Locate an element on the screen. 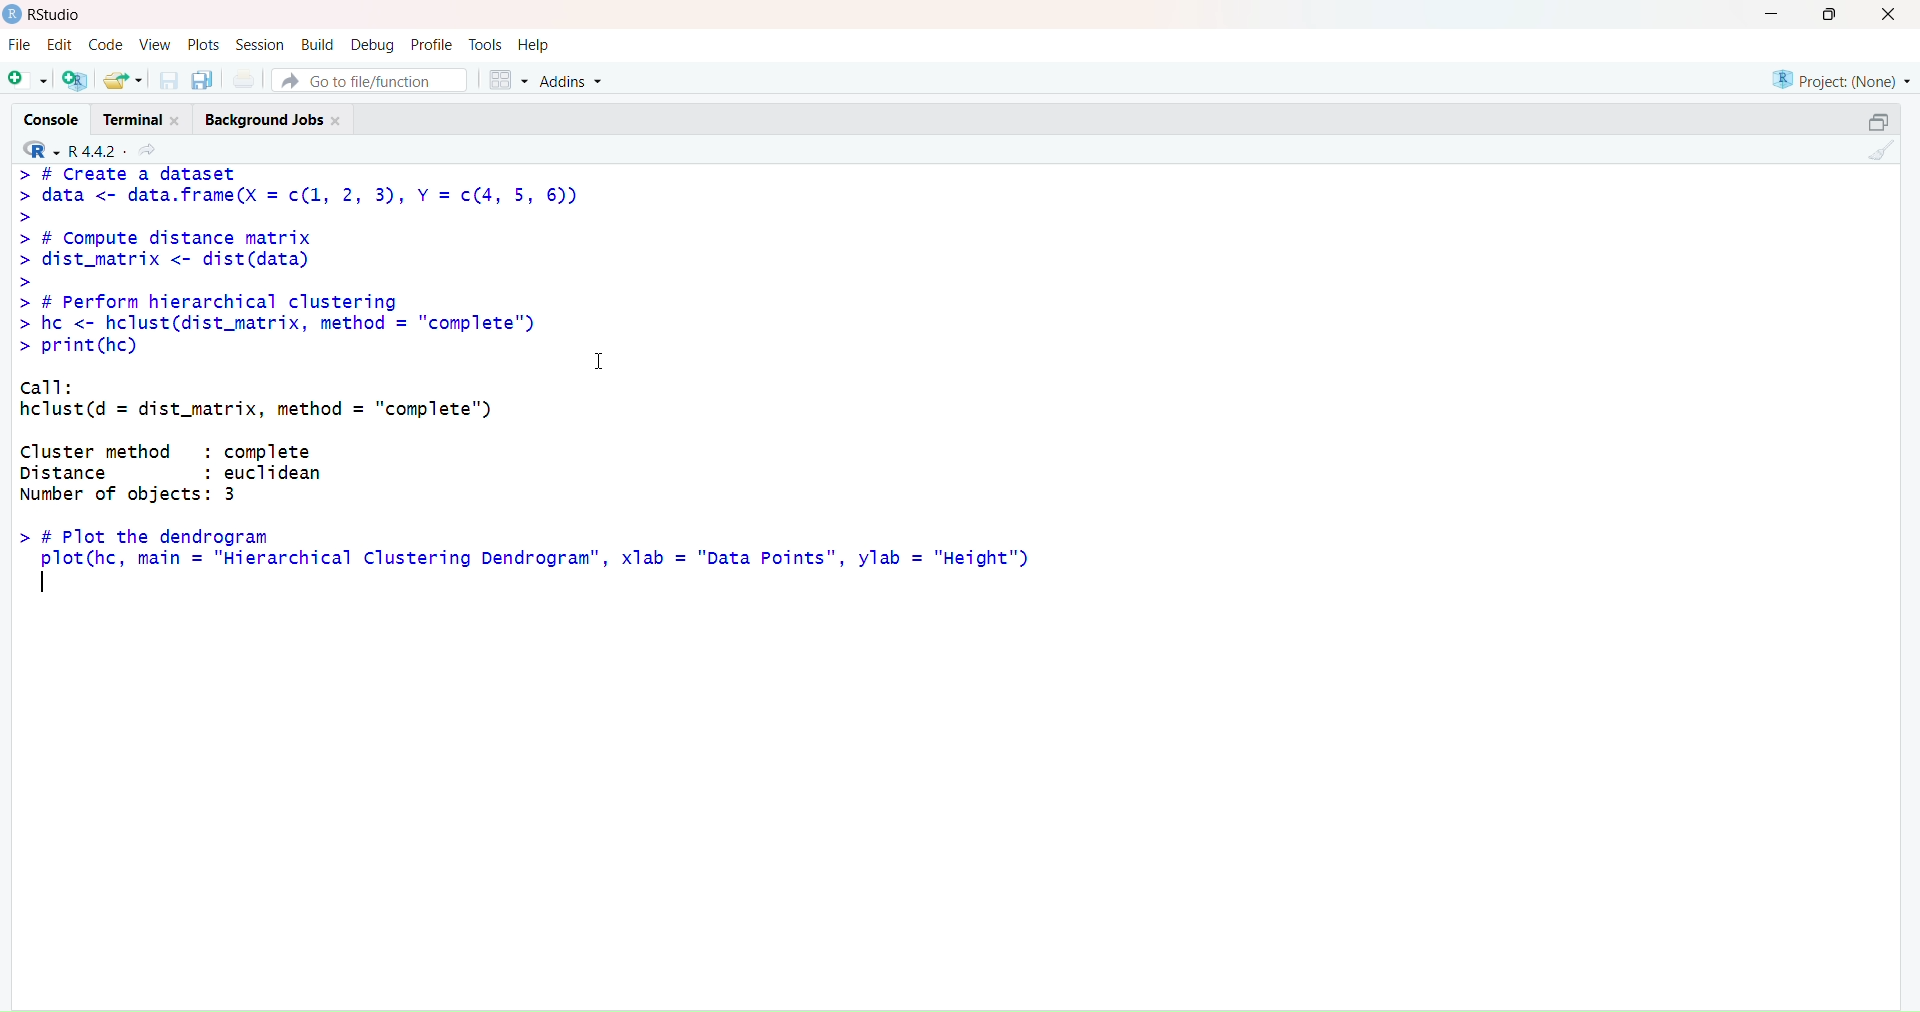 The width and height of the screenshot is (1920, 1012). Tools is located at coordinates (483, 46).